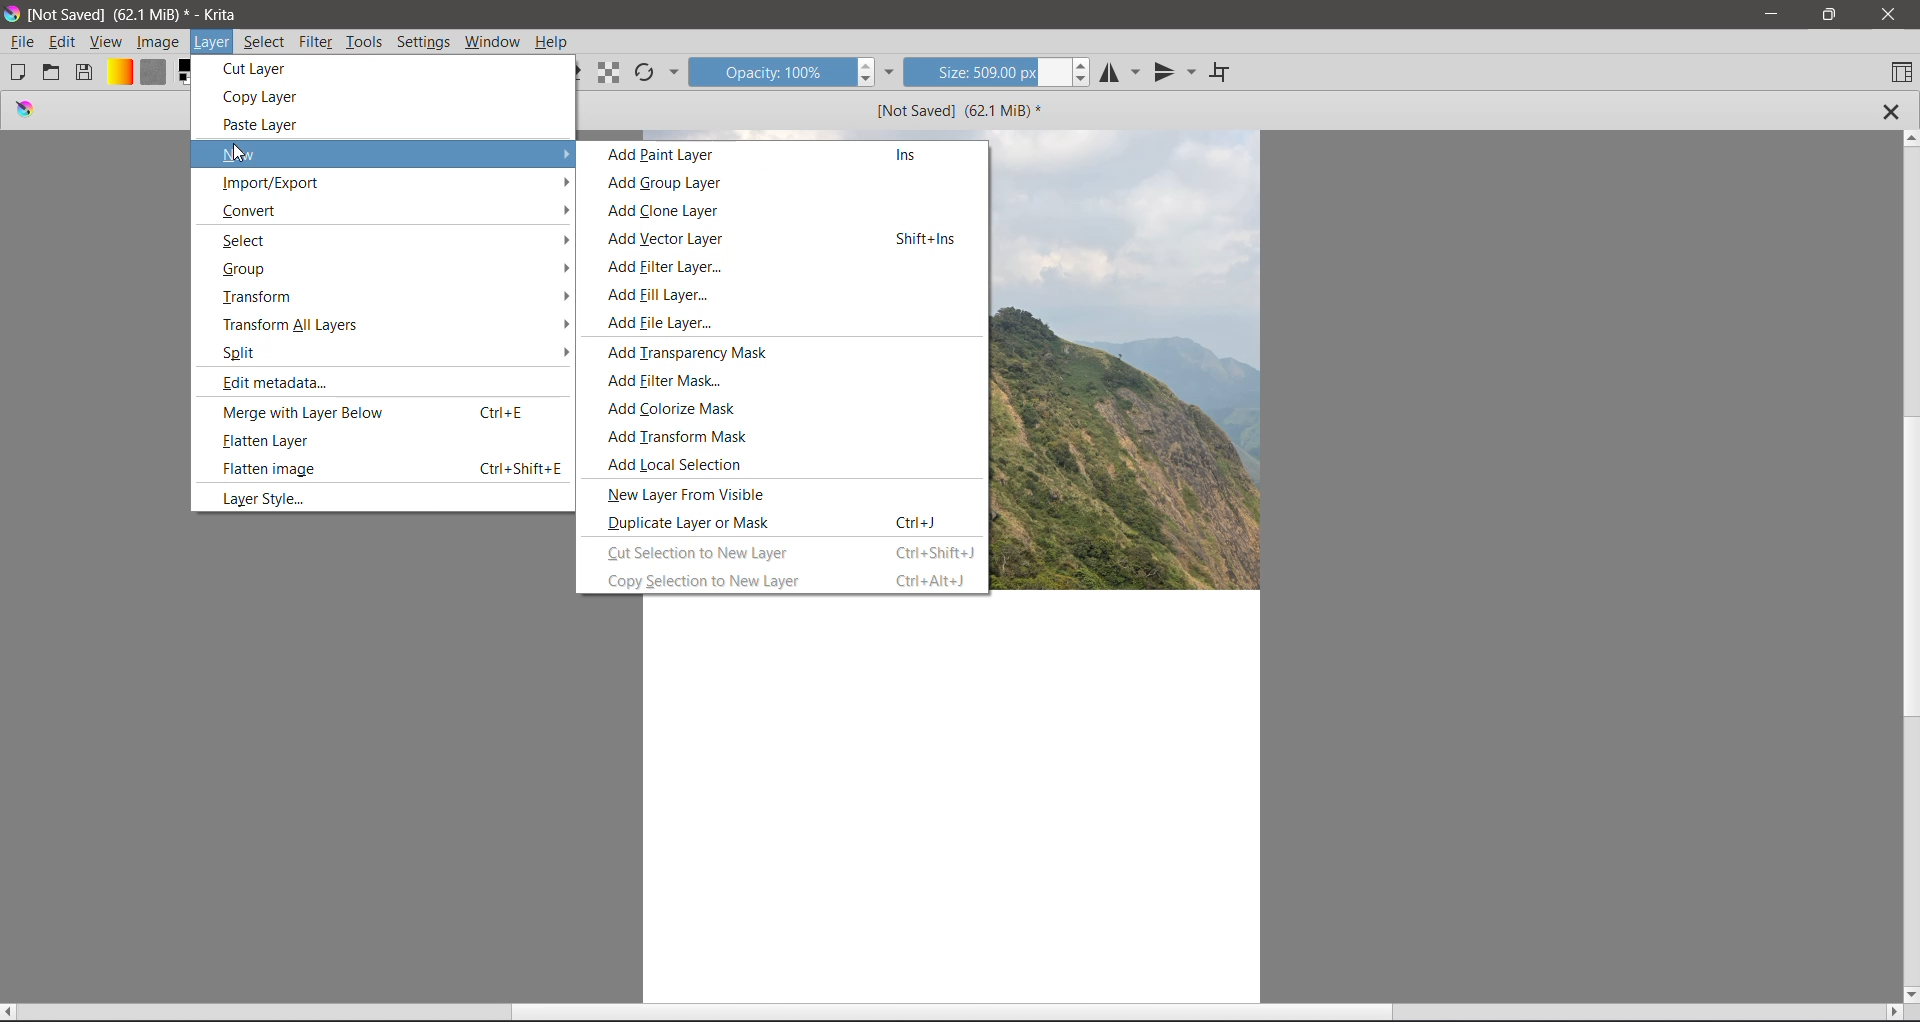  Describe the element at coordinates (367, 39) in the screenshot. I see `Tools` at that location.